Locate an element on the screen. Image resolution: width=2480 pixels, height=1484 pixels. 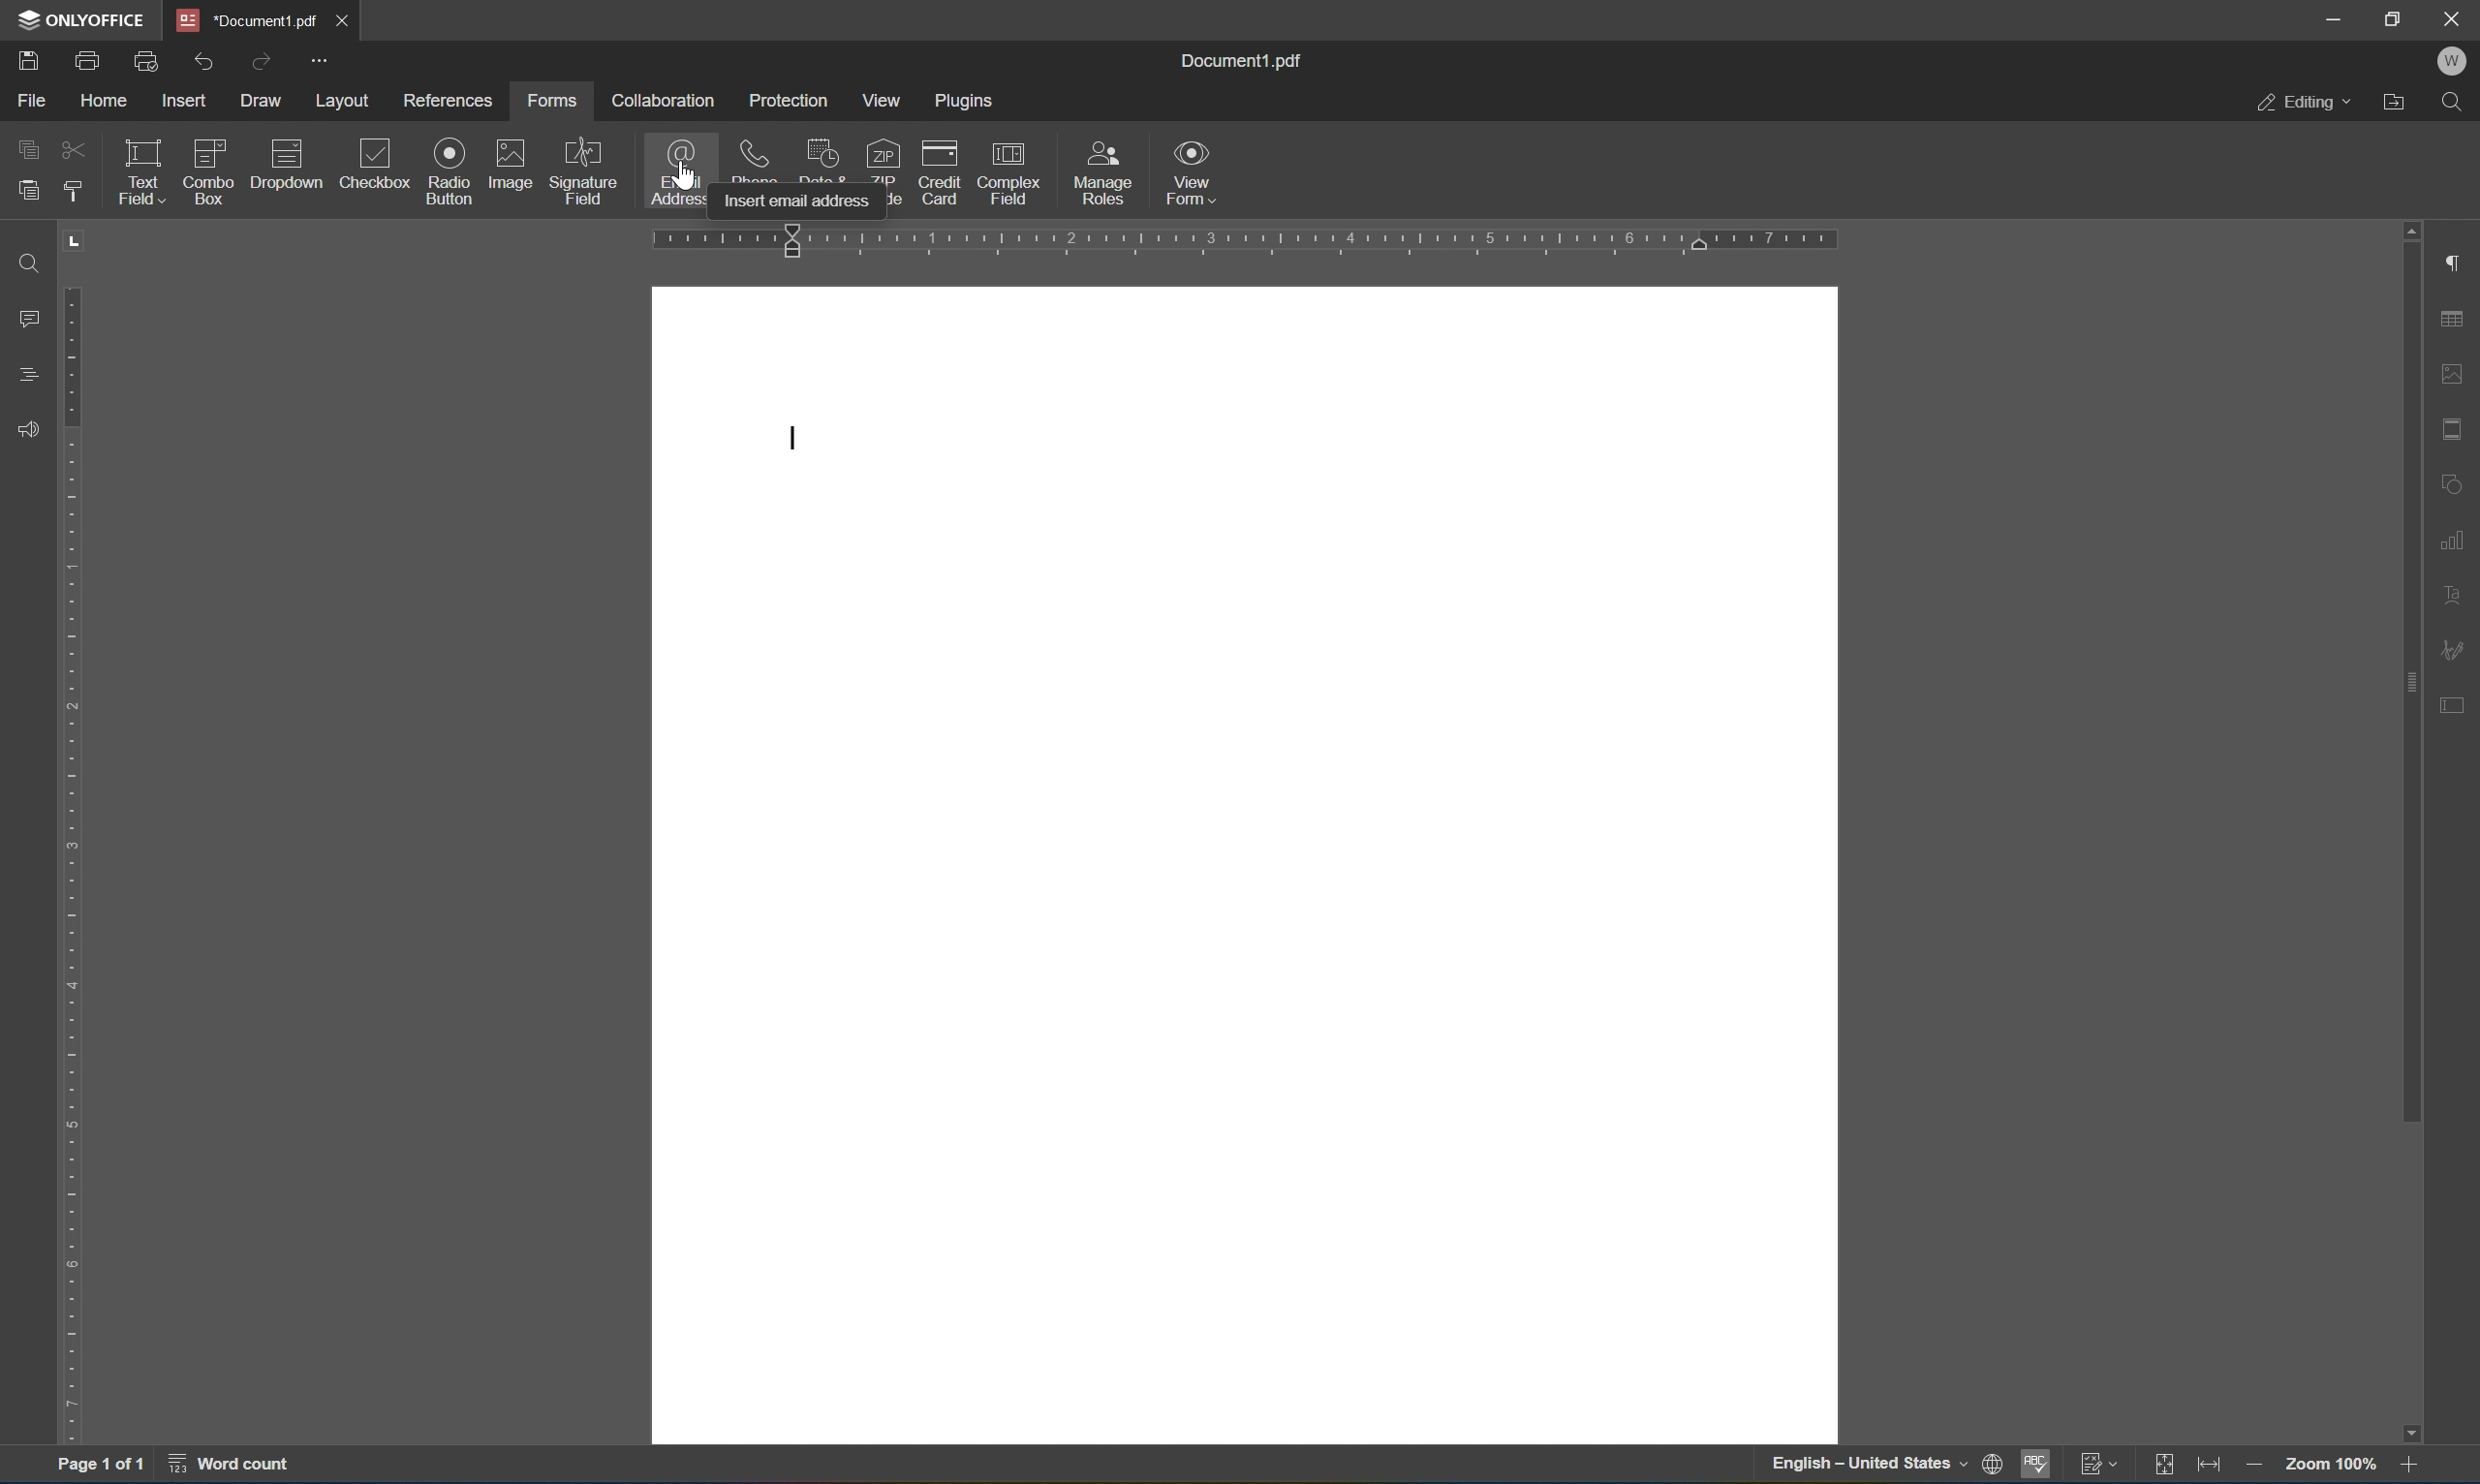
W is located at coordinates (2457, 57).